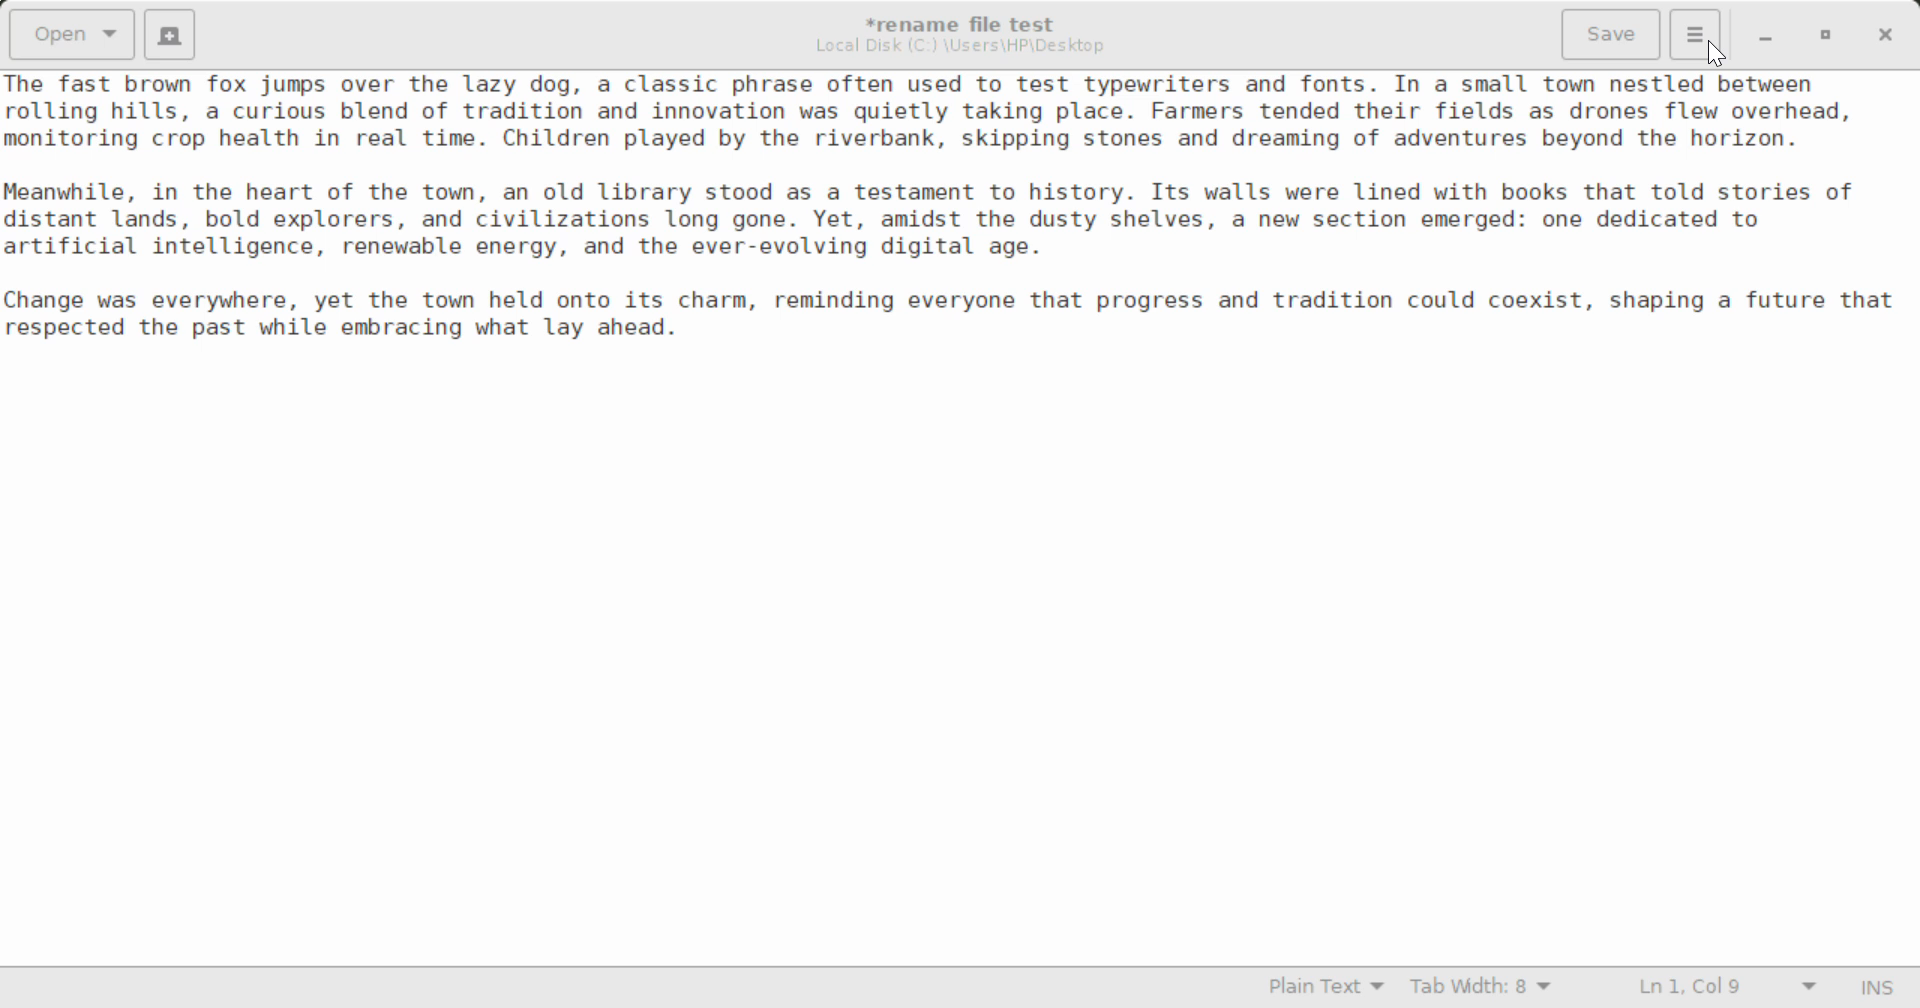  What do you see at coordinates (1882, 985) in the screenshot?
I see `Input Mode` at bounding box center [1882, 985].